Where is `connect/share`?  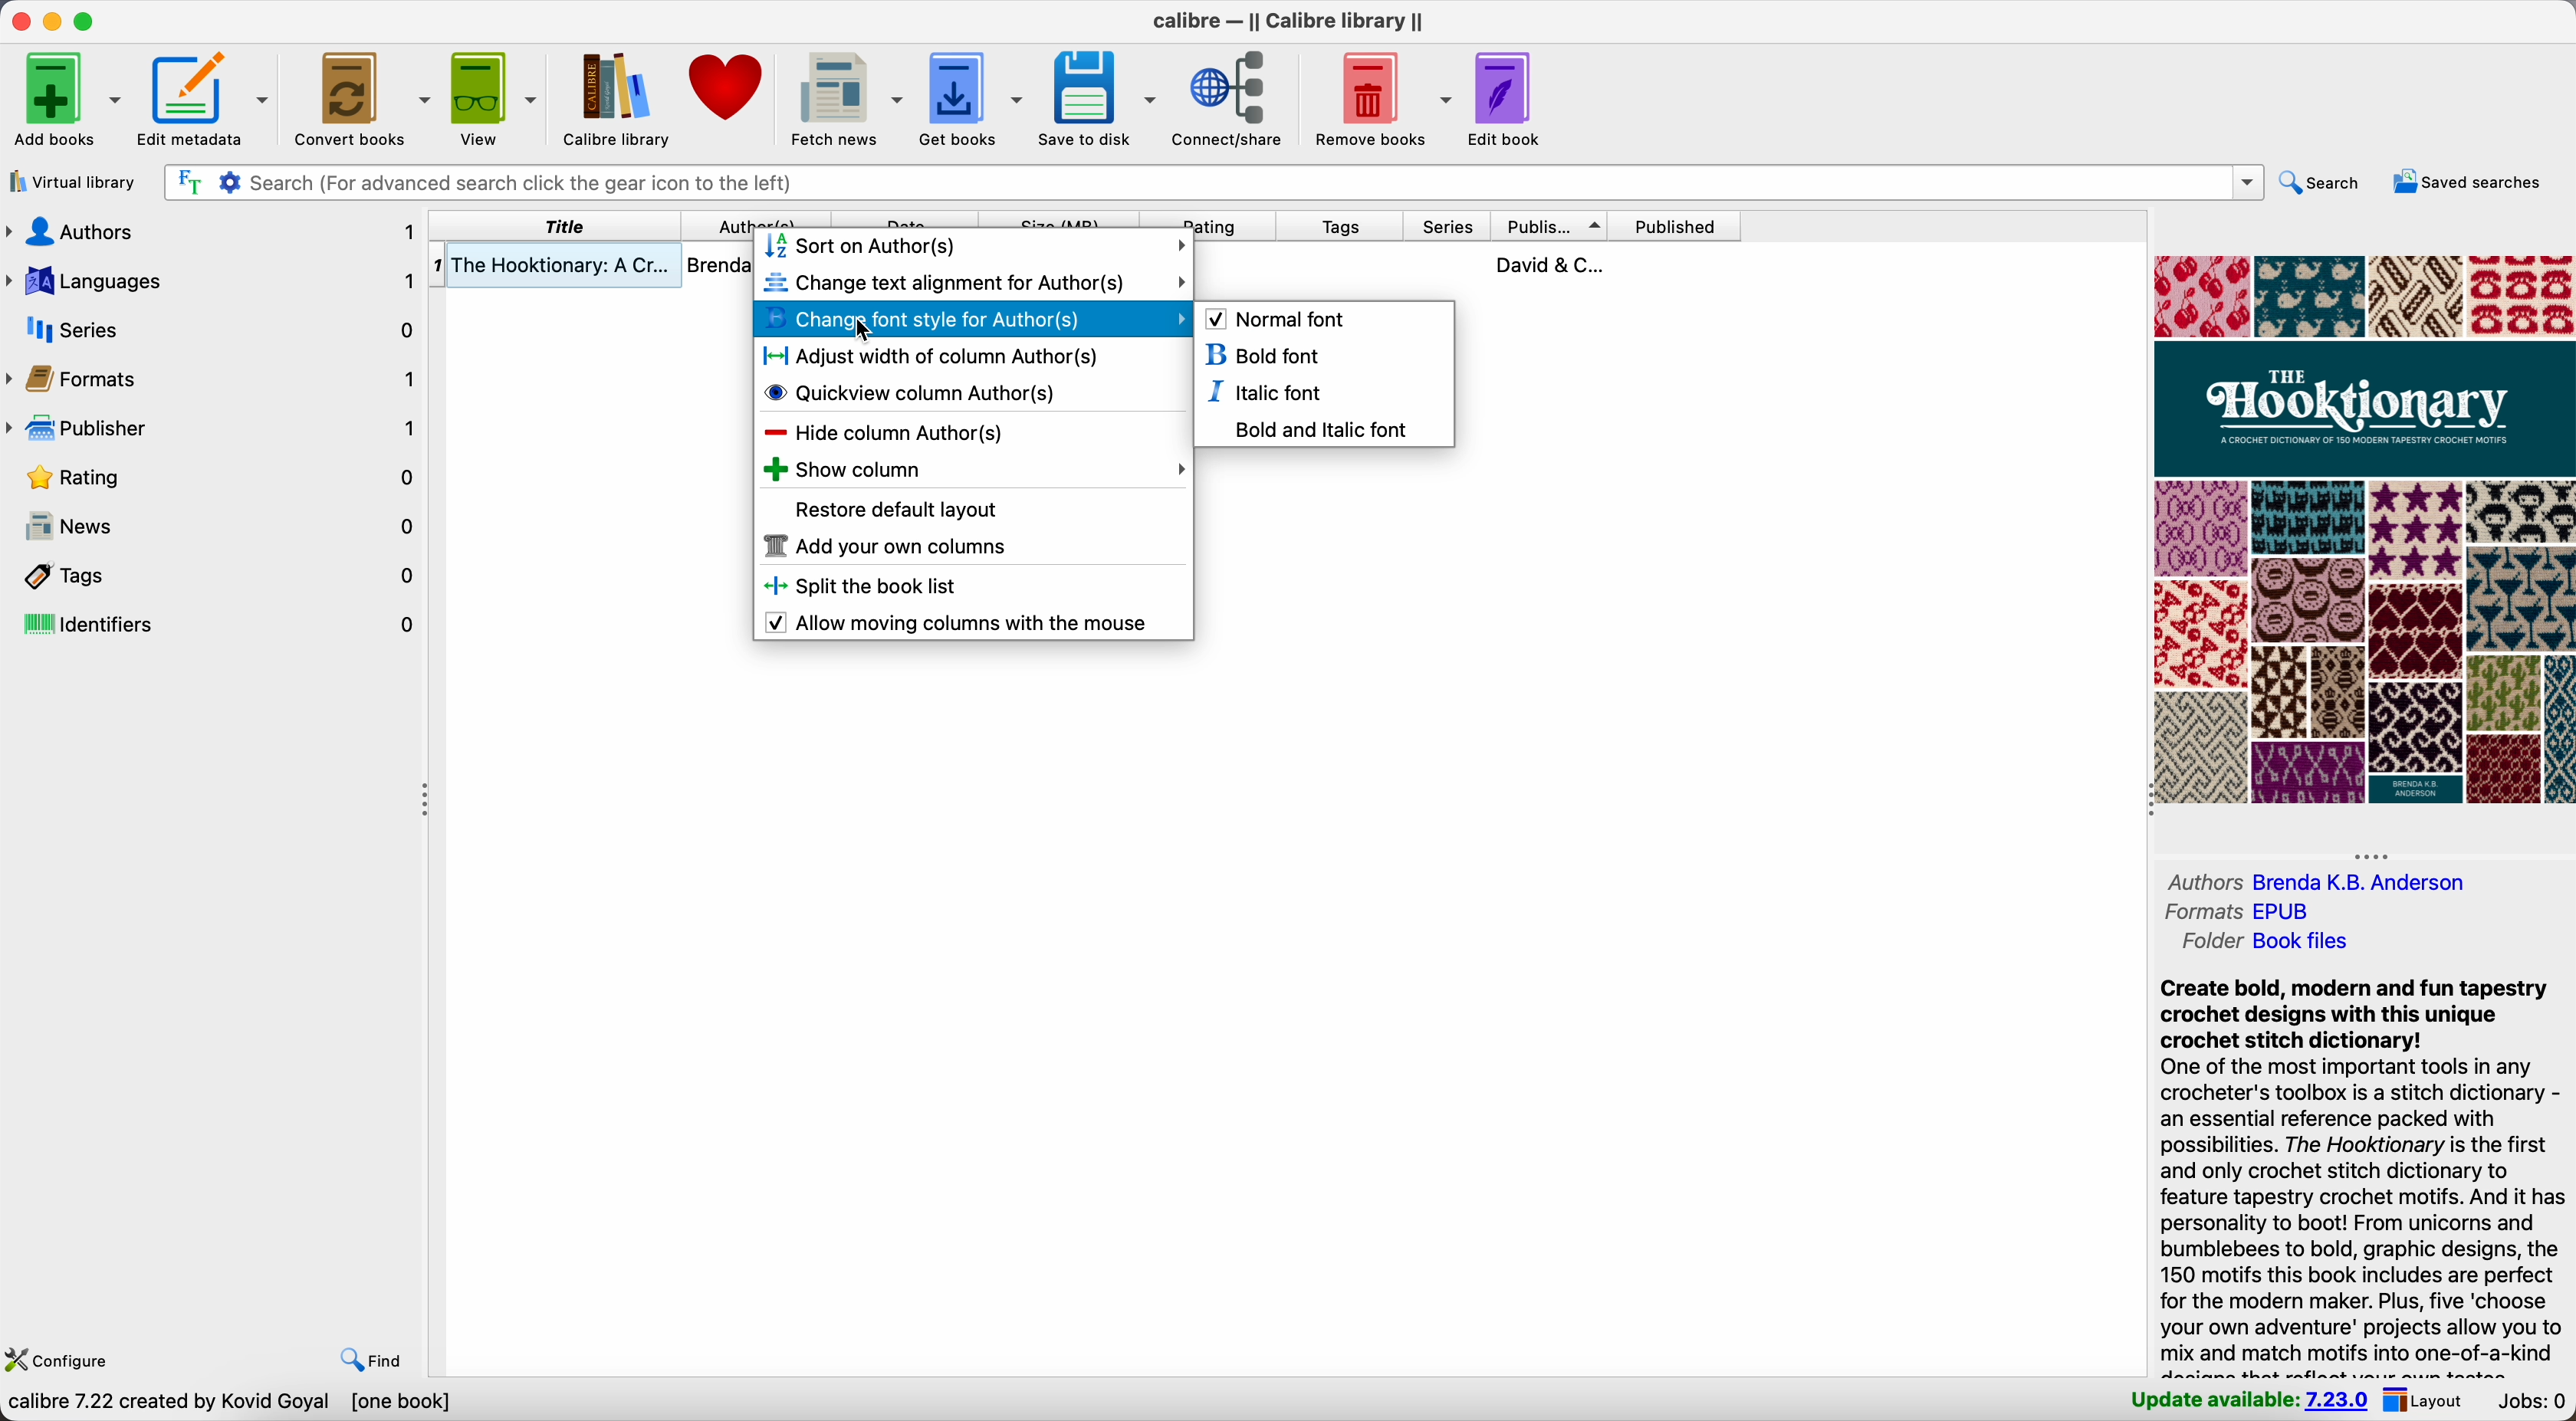 connect/share is located at coordinates (1233, 98).